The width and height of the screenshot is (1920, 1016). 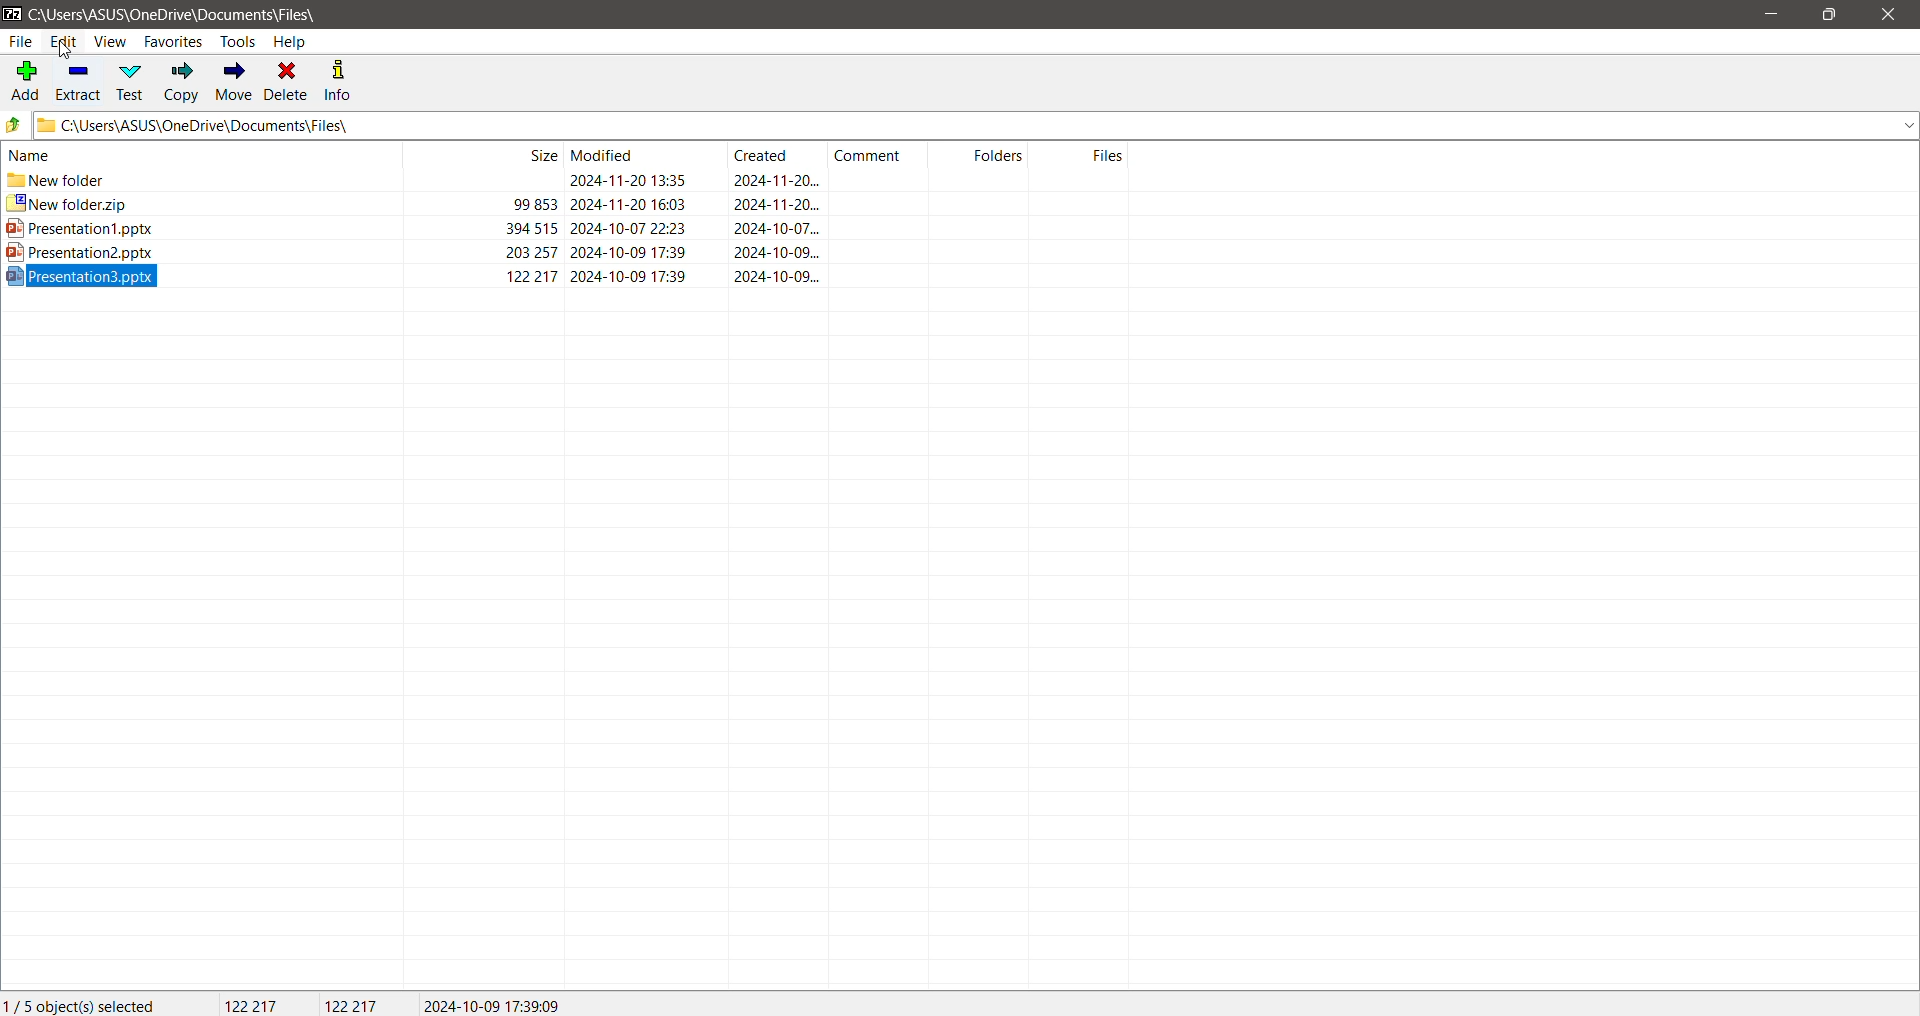 What do you see at coordinates (779, 155) in the screenshot?
I see `Files Created Date` at bounding box center [779, 155].